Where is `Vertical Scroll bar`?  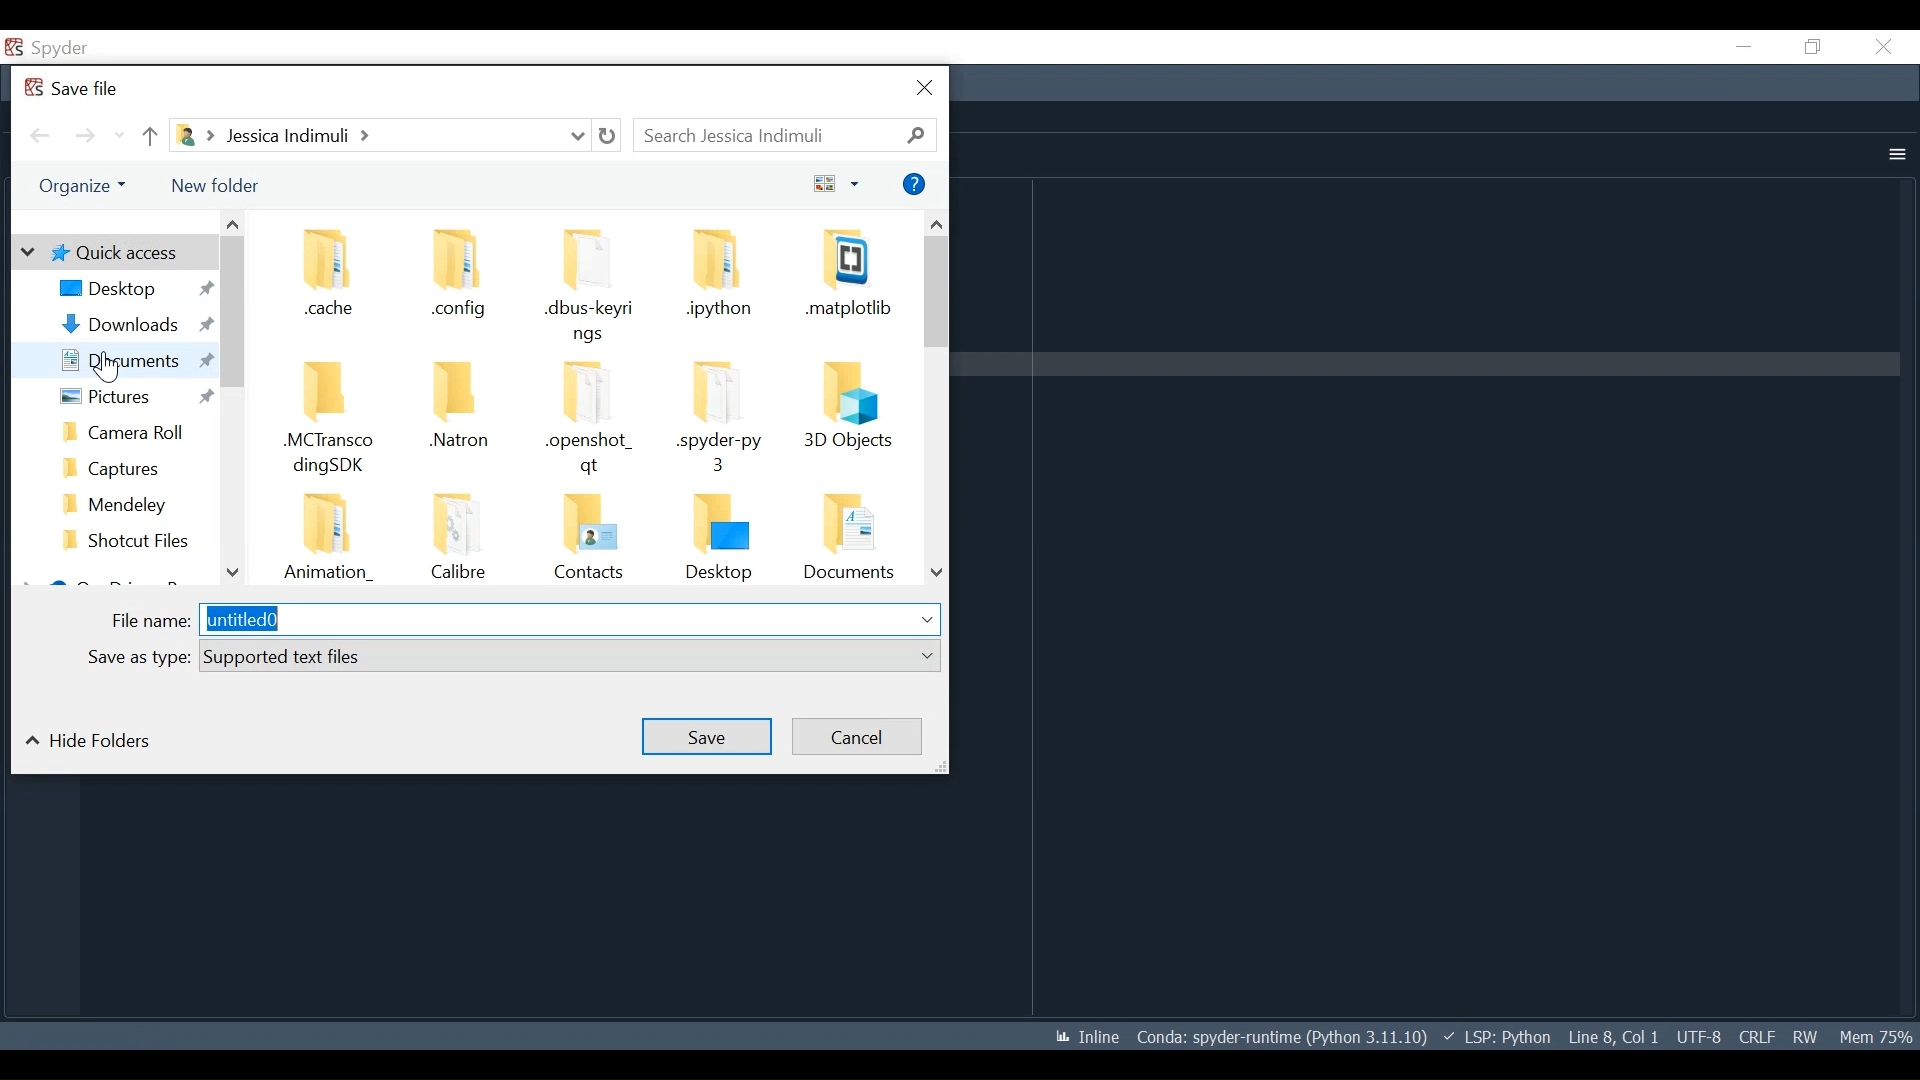 Vertical Scroll bar is located at coordinates (232, 313).